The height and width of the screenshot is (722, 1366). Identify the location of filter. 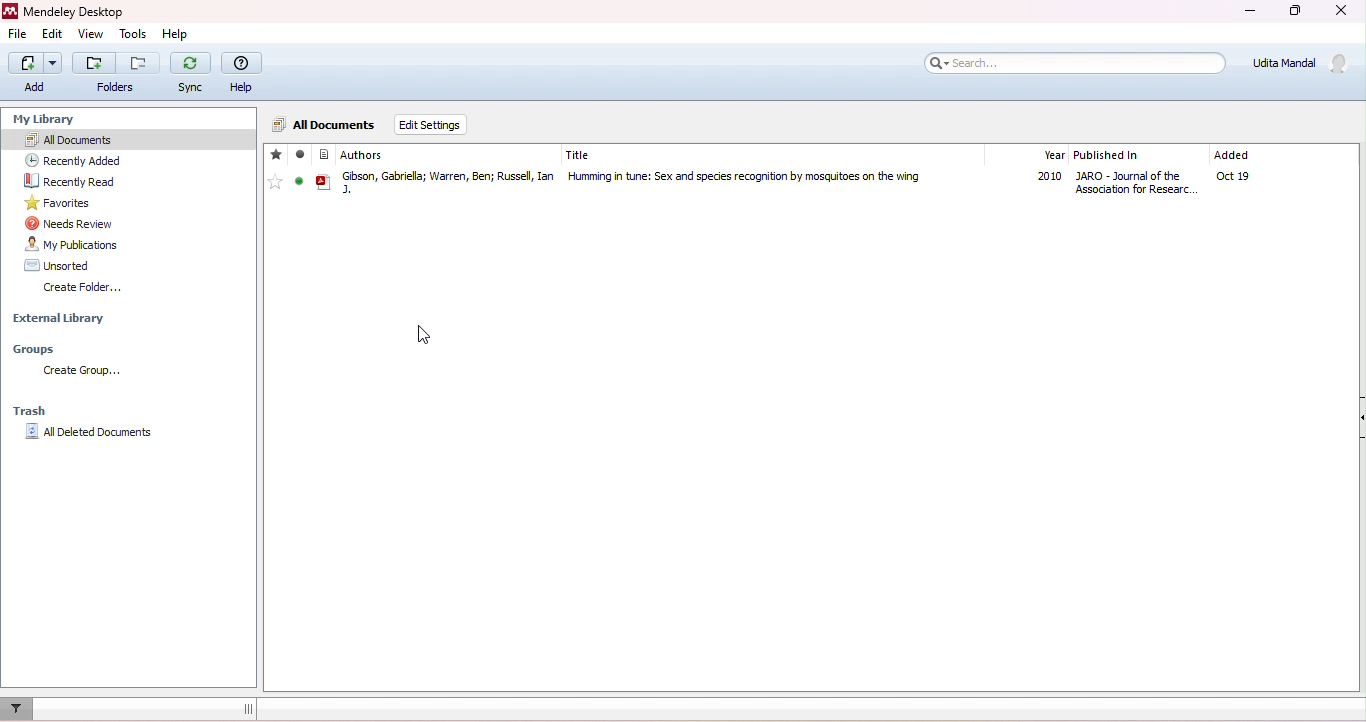
(16, 708).